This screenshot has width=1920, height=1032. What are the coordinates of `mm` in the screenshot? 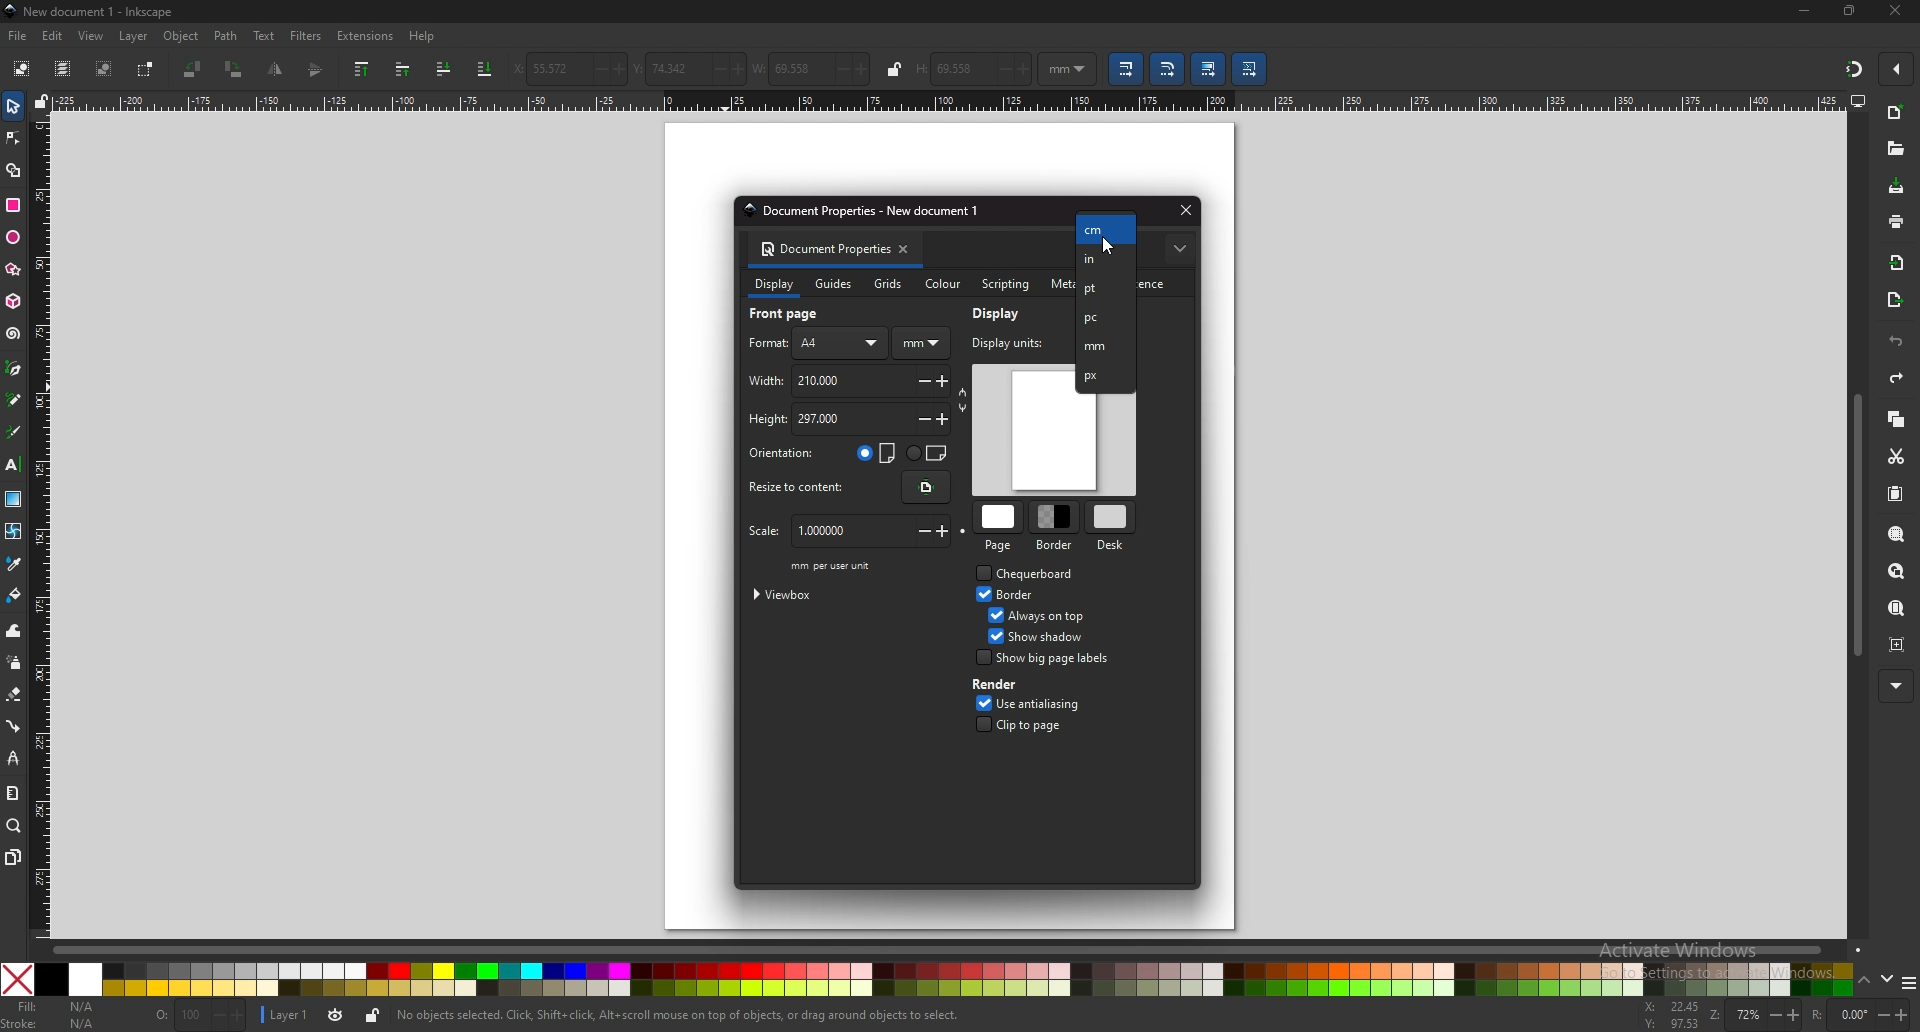 It's located at (921, 344).